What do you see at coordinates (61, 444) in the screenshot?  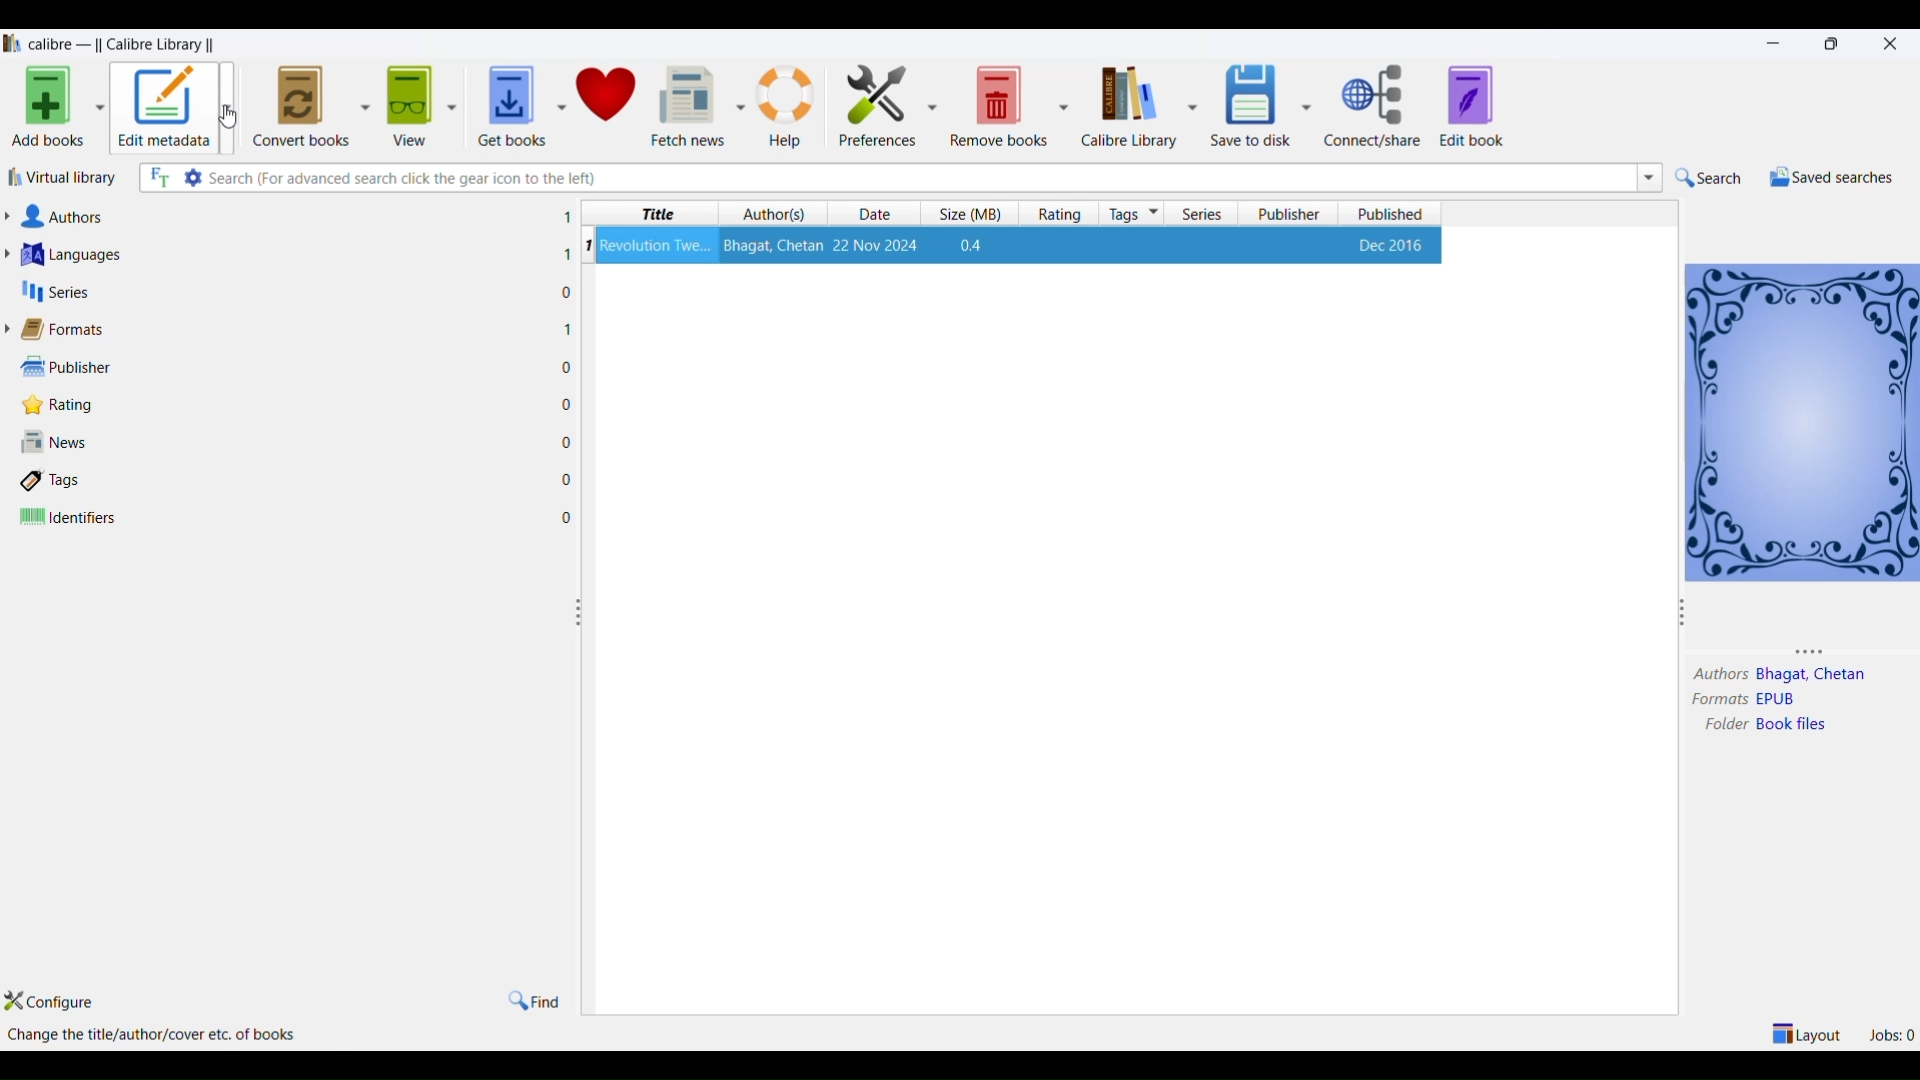 I see `news and number of news` at bounding box center [61, 444].